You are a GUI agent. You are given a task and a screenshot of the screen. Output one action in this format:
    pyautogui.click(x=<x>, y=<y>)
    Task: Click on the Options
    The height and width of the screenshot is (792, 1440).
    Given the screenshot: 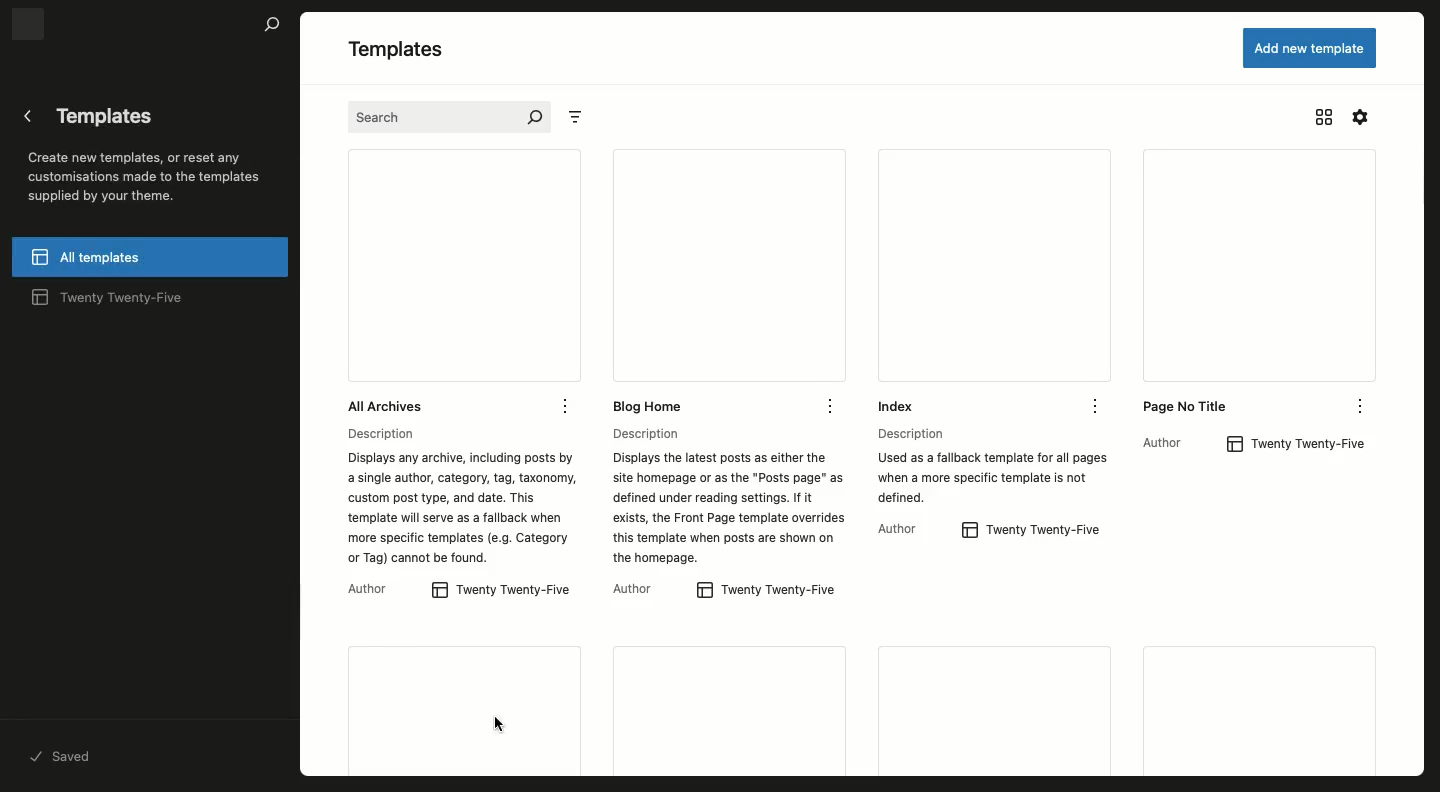 What is the action you would take?
    pyautogui.click(x=558, y=405)
    